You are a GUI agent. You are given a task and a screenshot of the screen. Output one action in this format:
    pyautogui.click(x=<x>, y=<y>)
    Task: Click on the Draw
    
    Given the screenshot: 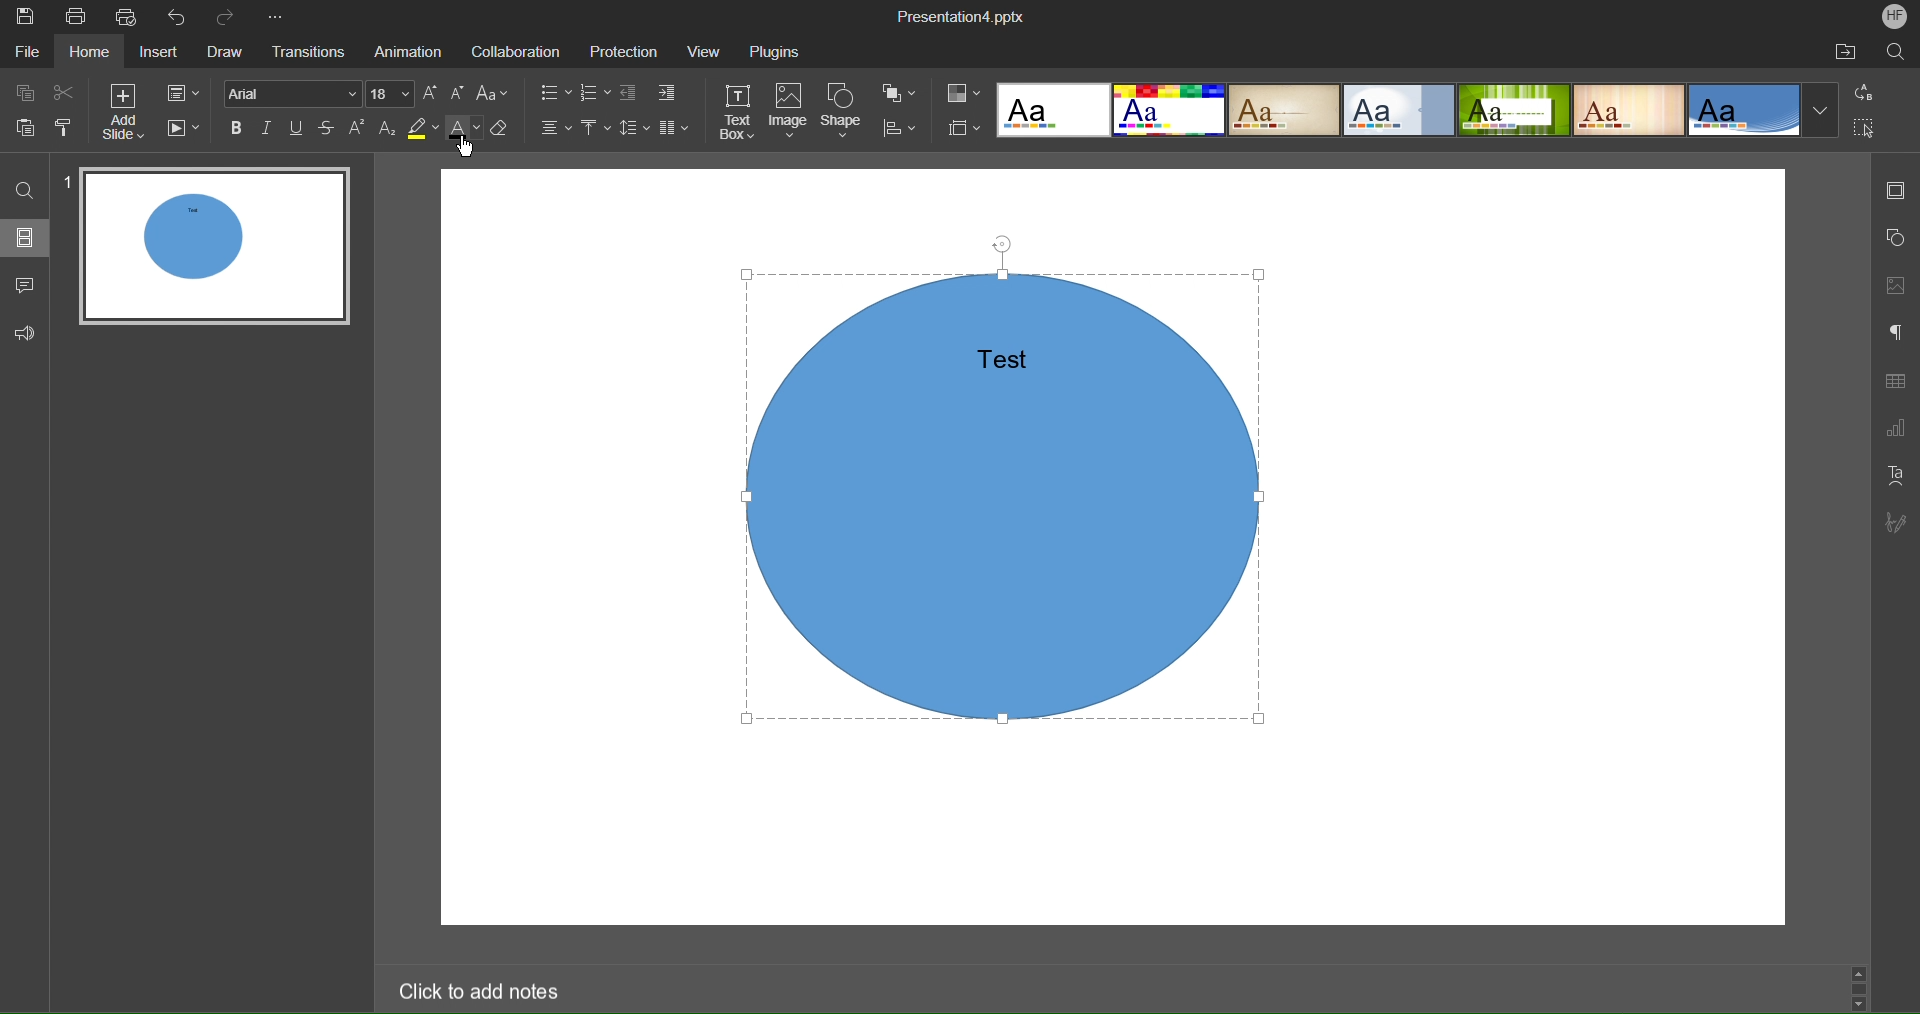 What is the action you would take?
    pyautogui.click(x=228, y=51)
    